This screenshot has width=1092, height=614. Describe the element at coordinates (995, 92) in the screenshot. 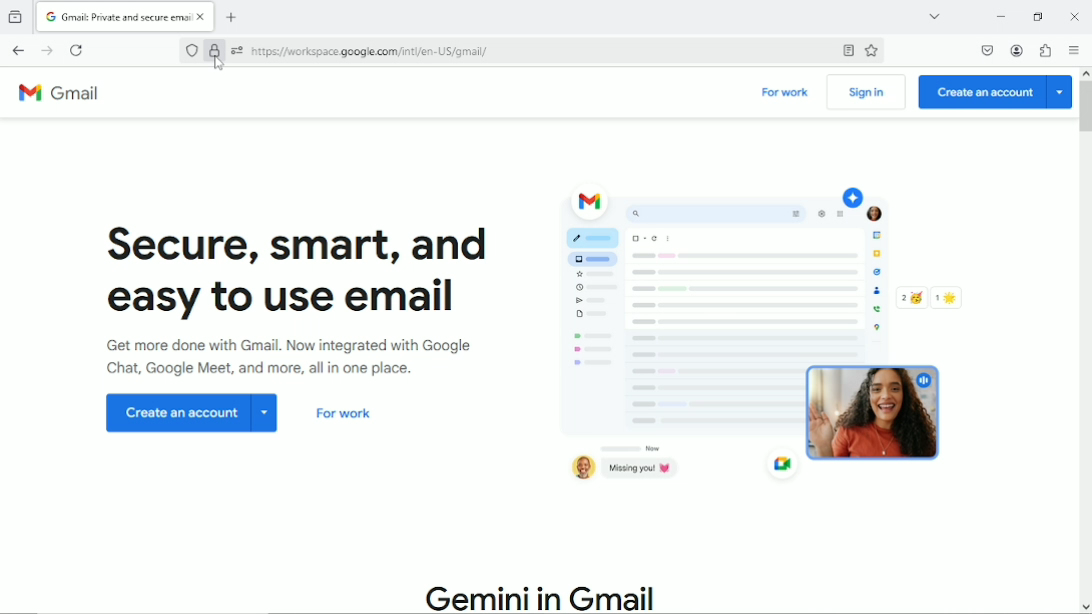

I see `Create an account` at that location.